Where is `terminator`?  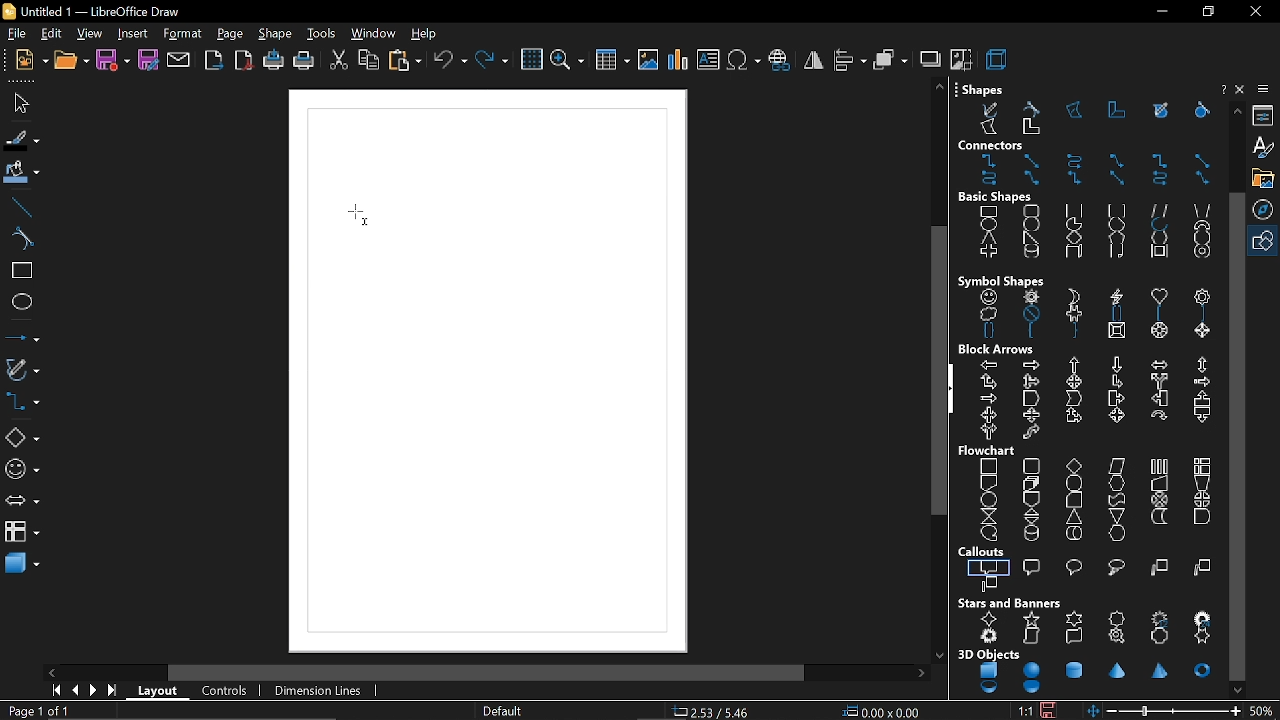 terminator is located at coordinates (1072, 483).